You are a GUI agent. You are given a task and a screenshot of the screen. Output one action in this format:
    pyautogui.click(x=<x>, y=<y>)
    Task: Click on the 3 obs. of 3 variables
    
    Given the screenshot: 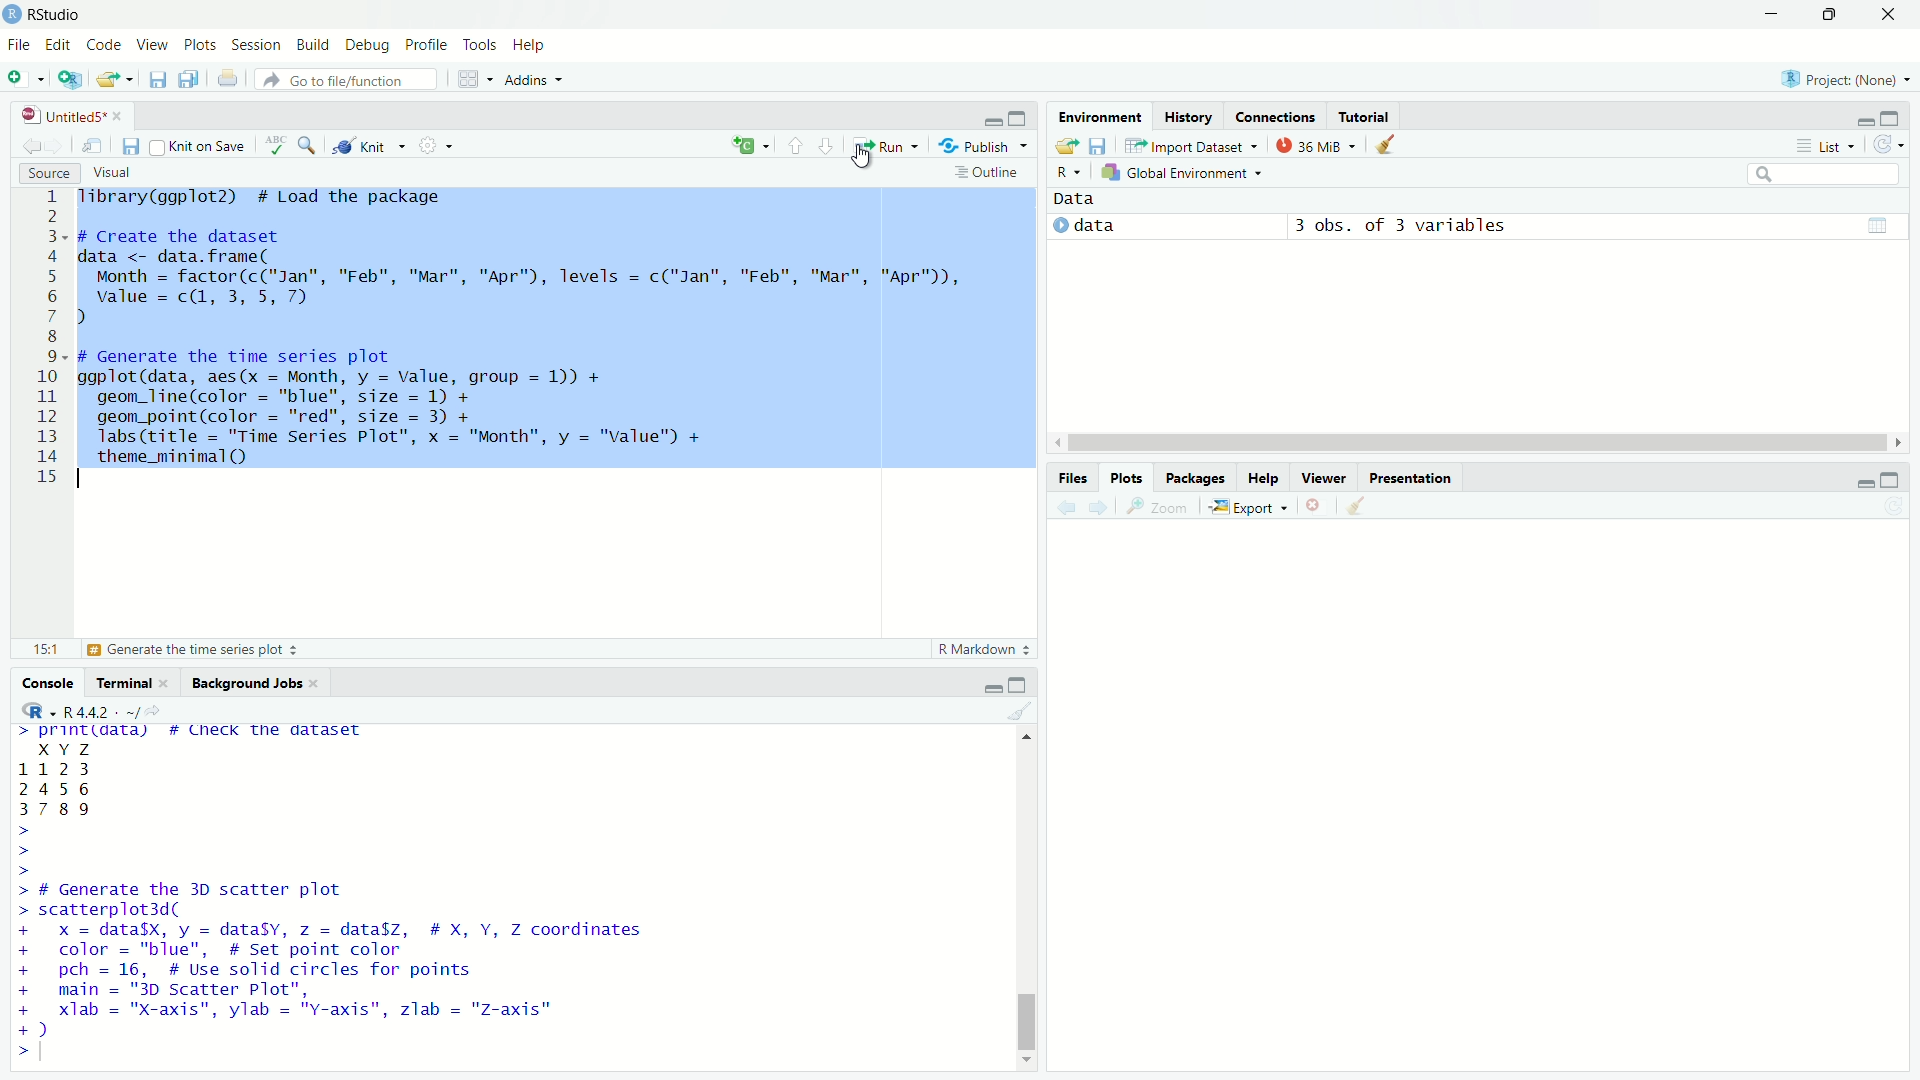 What is the action you would take?
    pyautogui.click(x=1414, y=226)
    